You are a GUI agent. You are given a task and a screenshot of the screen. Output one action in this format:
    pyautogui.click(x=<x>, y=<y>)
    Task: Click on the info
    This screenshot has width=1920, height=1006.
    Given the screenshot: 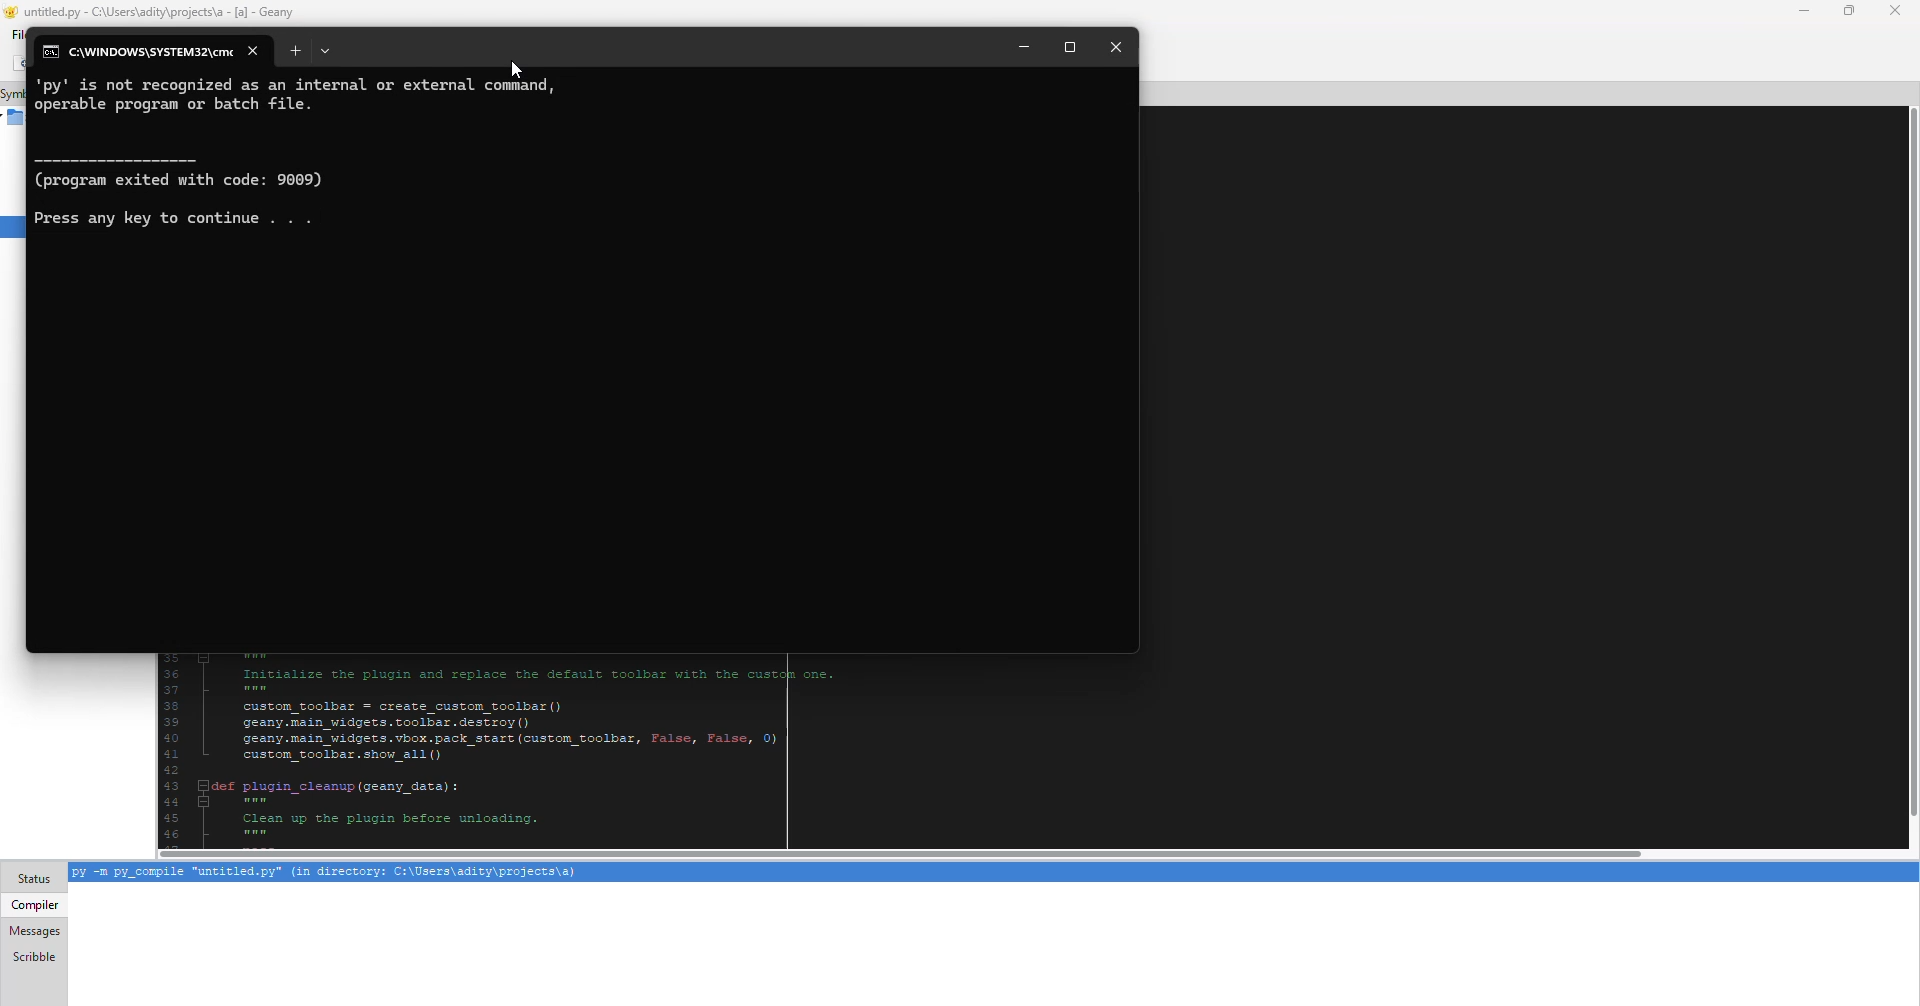 What is the action you would take?
    pyautogui.click(x=335, y=872)
    